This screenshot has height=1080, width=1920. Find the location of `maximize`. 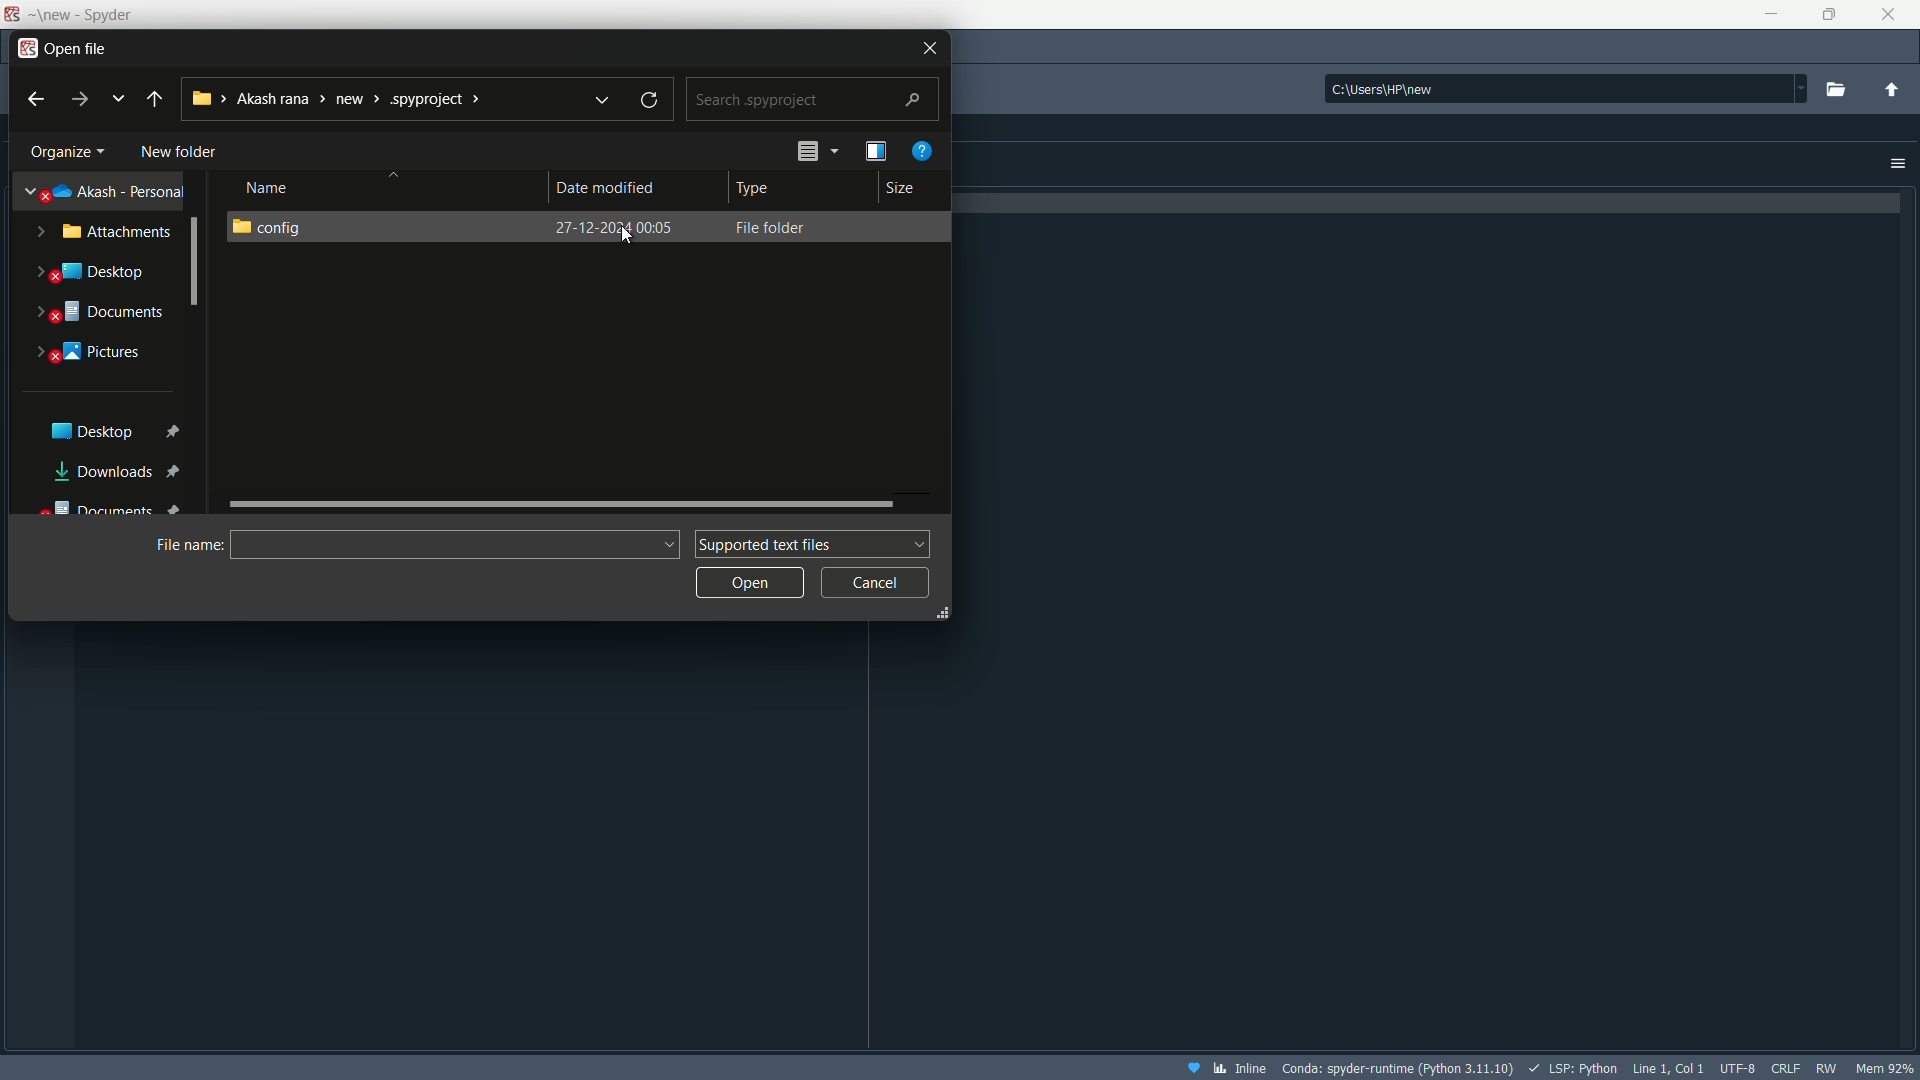

maximize is located at coordinates (1835, 14).